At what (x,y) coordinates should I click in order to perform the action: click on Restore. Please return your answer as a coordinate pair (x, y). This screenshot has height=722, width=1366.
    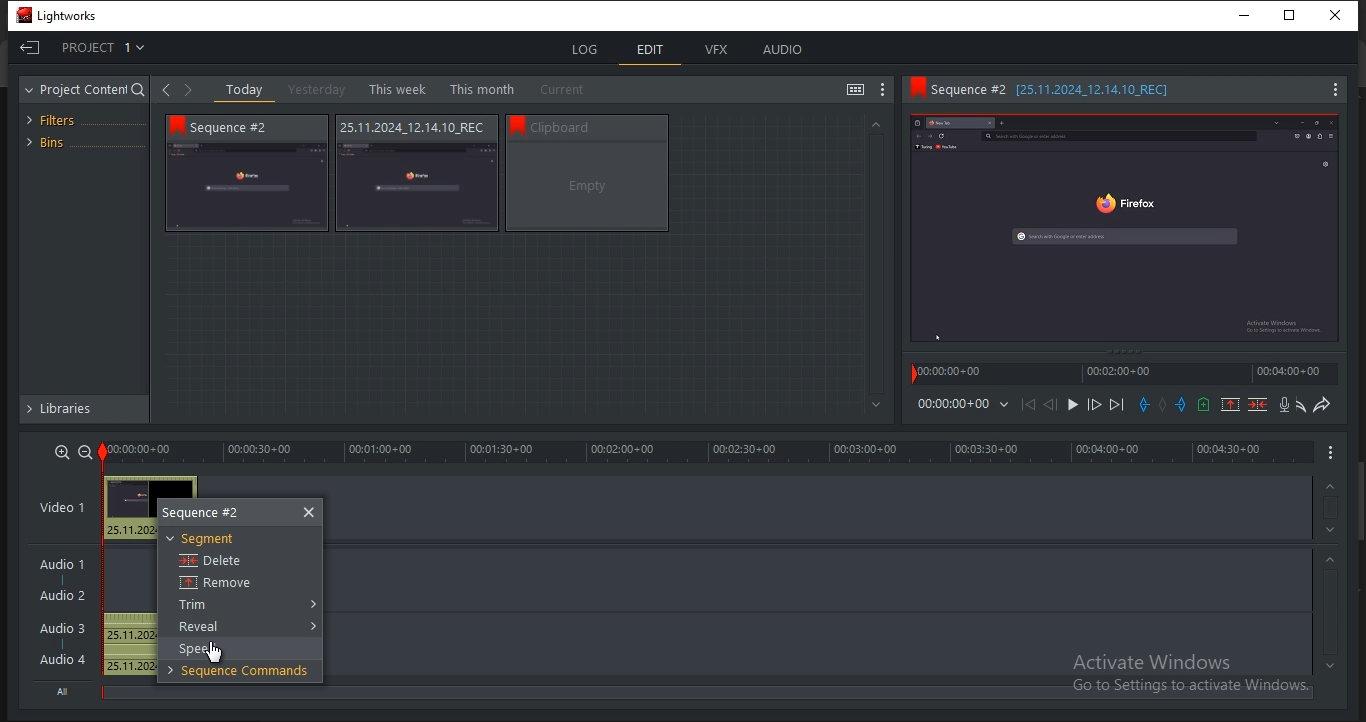
    Looking at the image, I should click on (1295, 13).